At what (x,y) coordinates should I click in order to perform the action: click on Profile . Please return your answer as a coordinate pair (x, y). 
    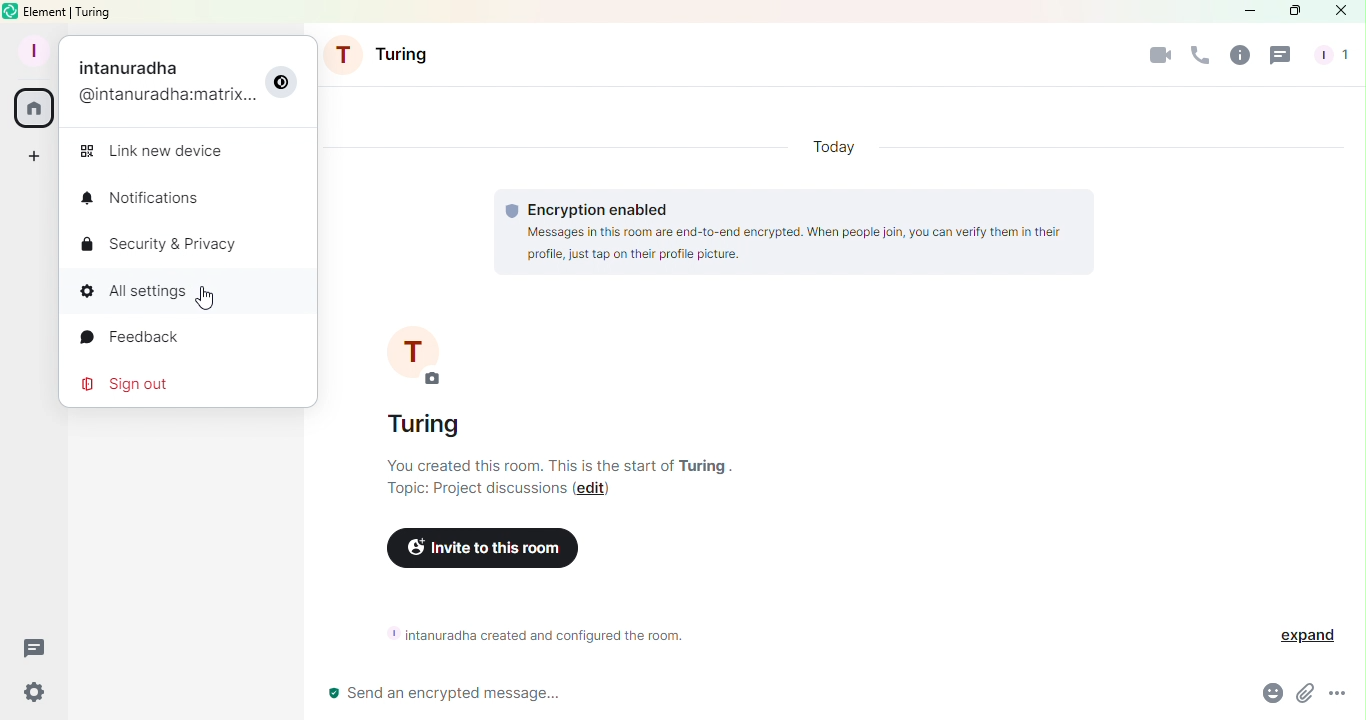
    Looking at the image, I should click on (192, 85).